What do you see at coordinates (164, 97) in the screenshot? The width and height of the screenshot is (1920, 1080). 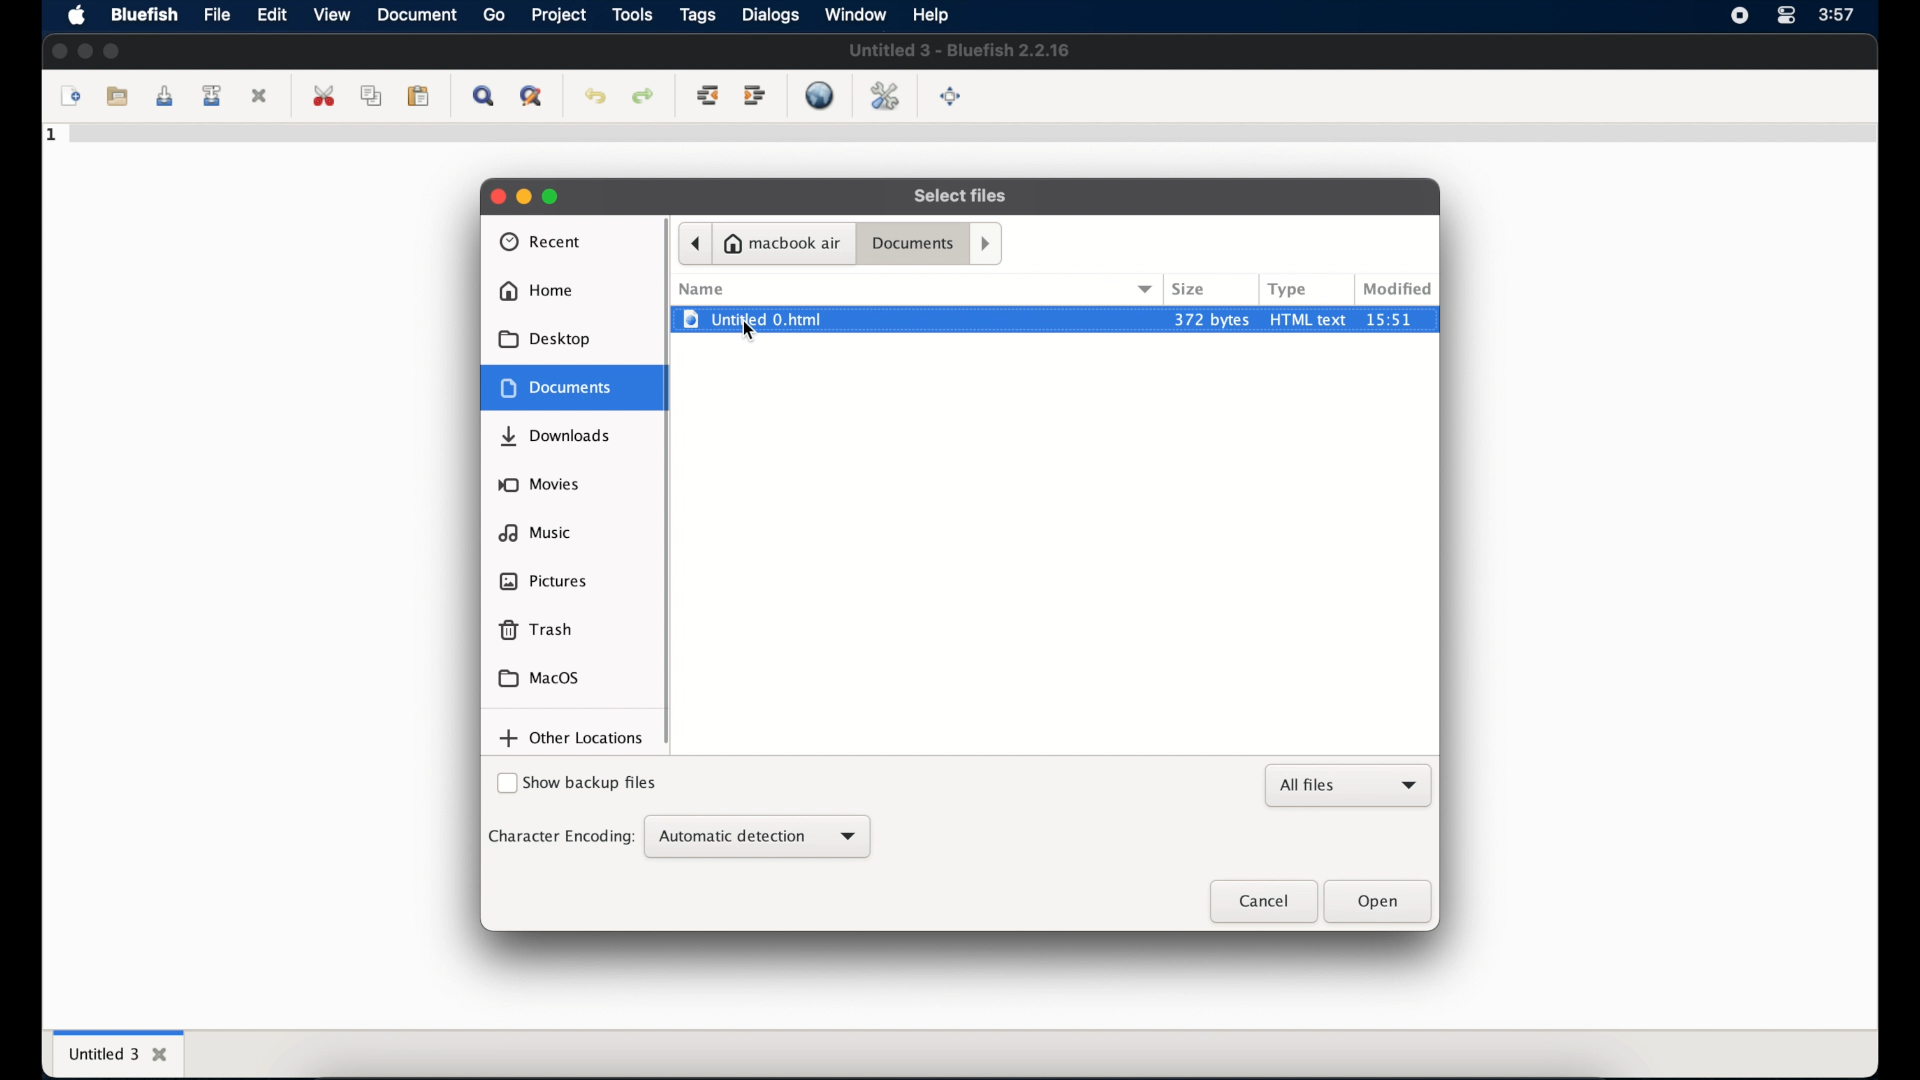 I see `save current file` at bounding box center [164, 97].